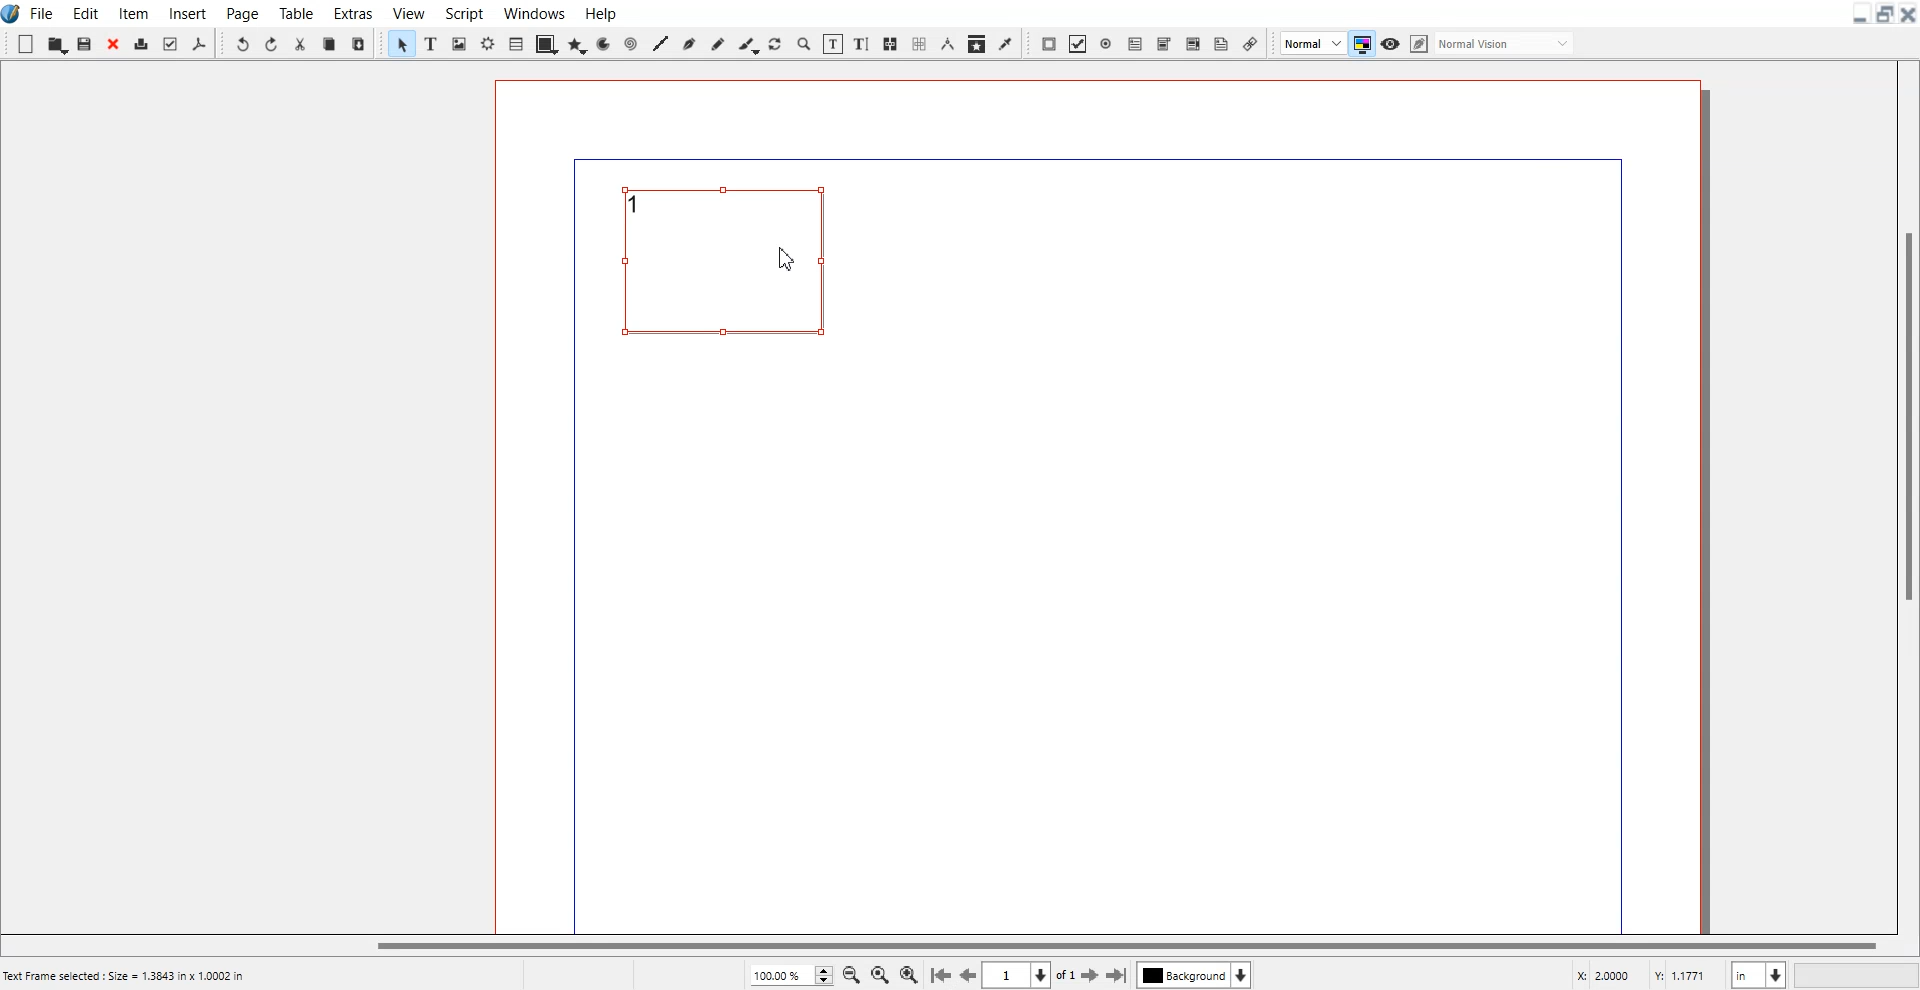  What do you see at coordinates (1908, 14) in the screenshot?
I see `Close` at bounding box center [1908, 14].